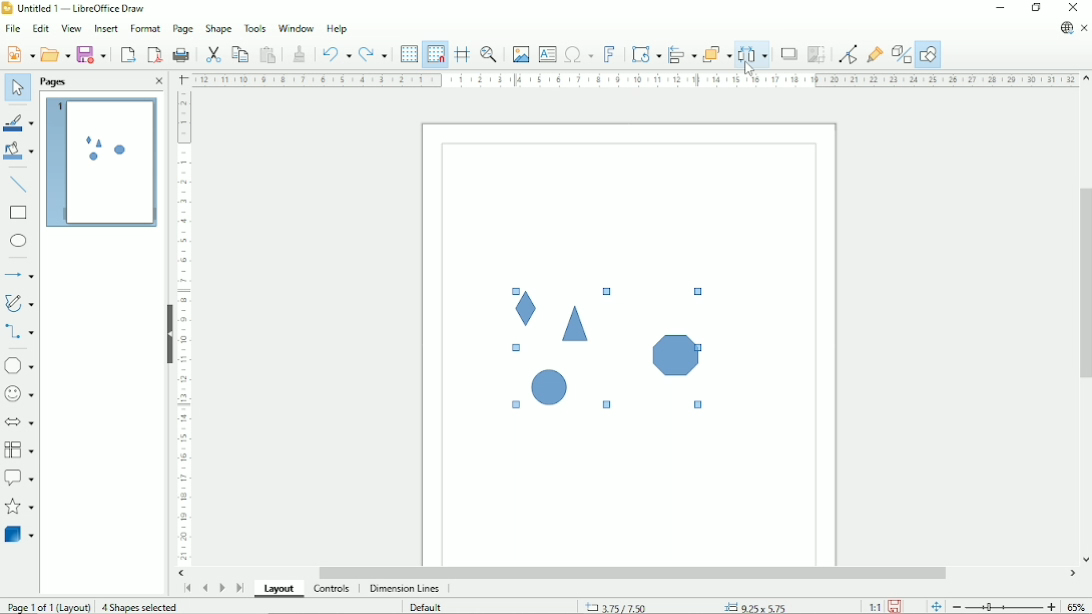 The height and width of the screenshot is (614, 1092). I want to click on Insert image, so click(520, 53).